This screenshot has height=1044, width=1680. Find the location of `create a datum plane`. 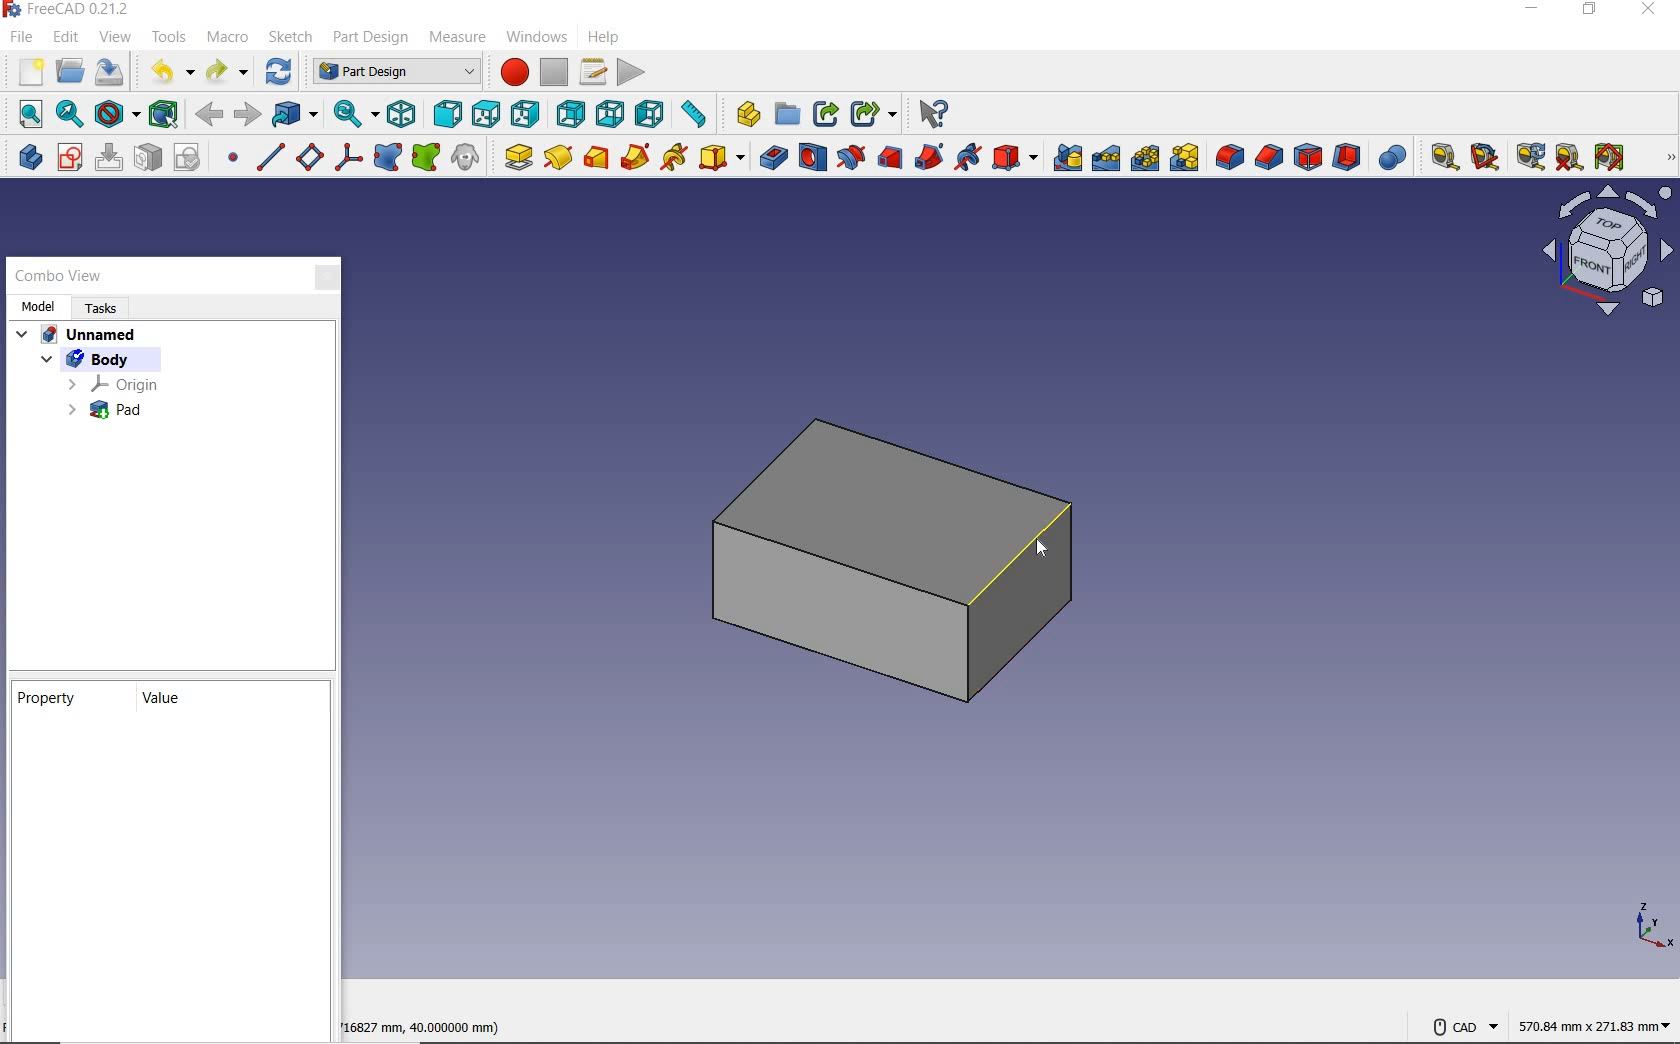

create a datum plane is located at coordinates (310, 157).